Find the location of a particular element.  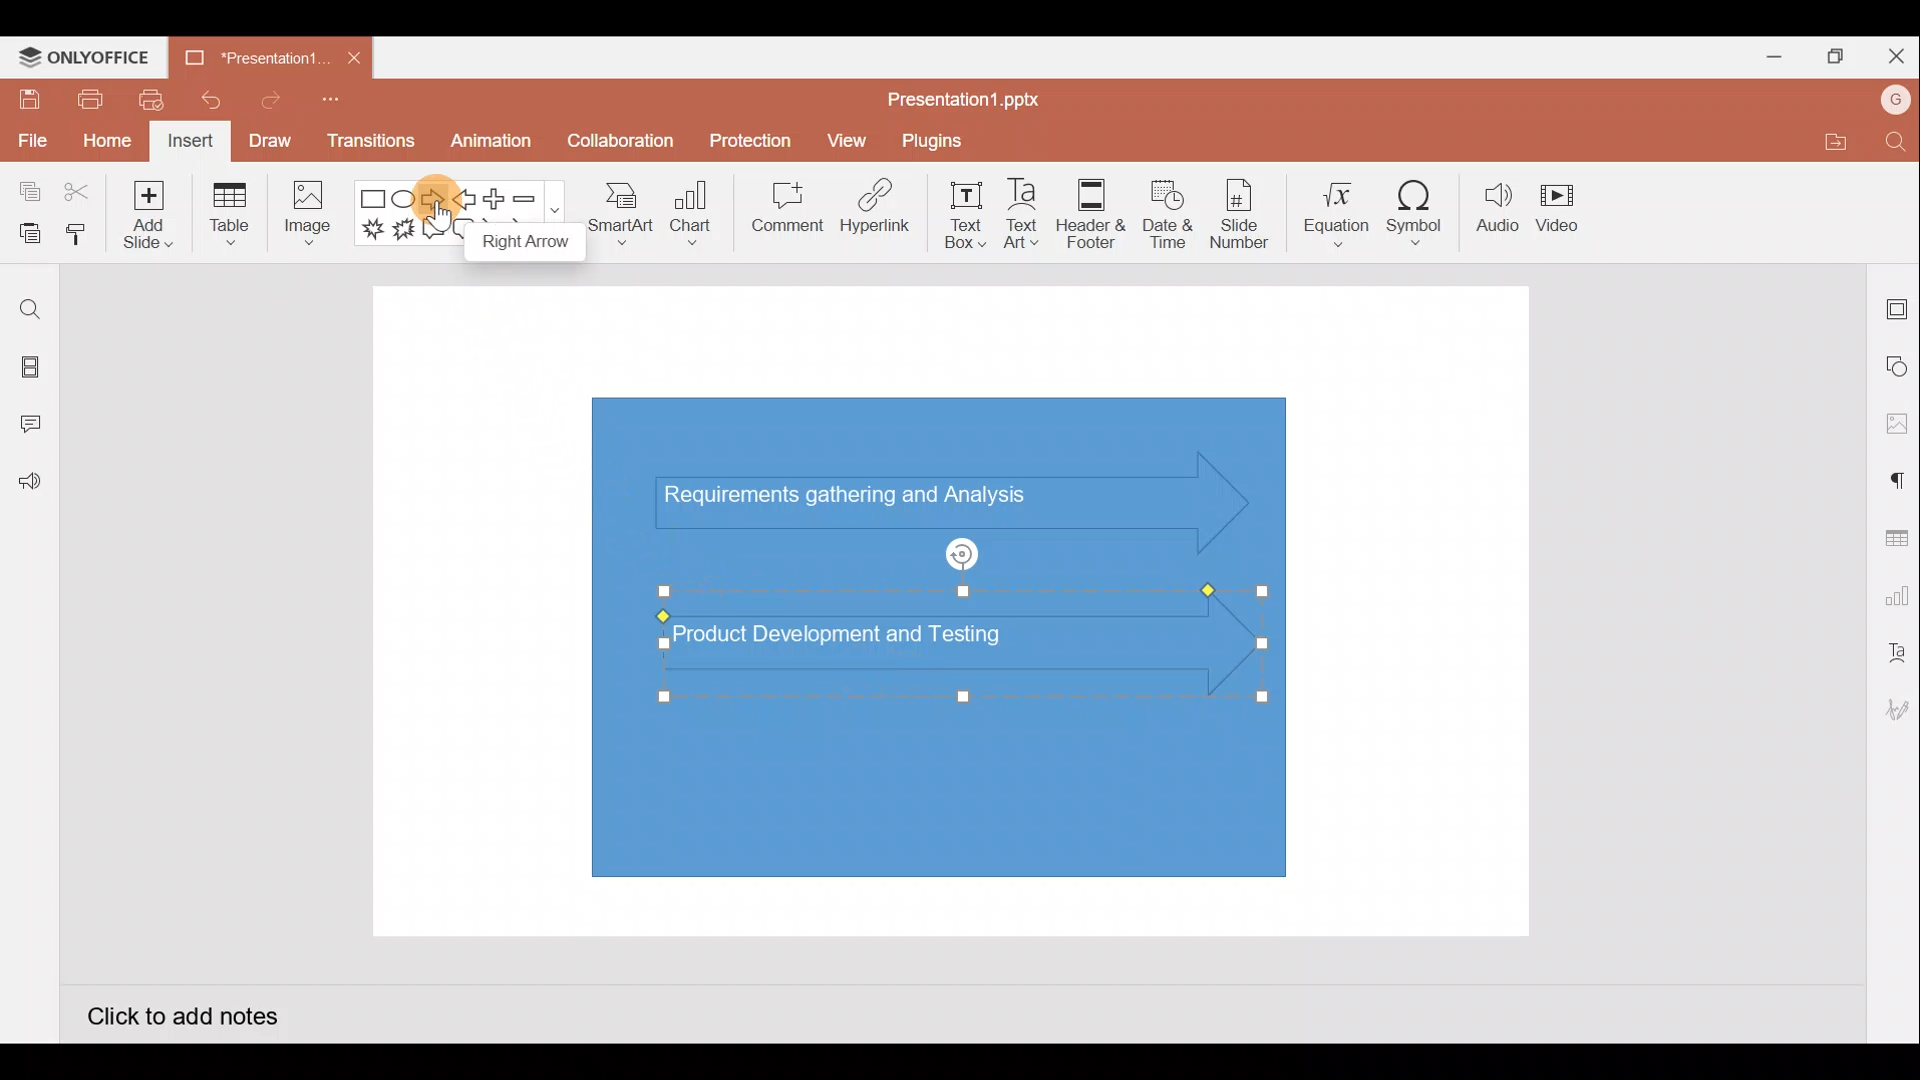

Plugins is located at coordinates (946, 138).